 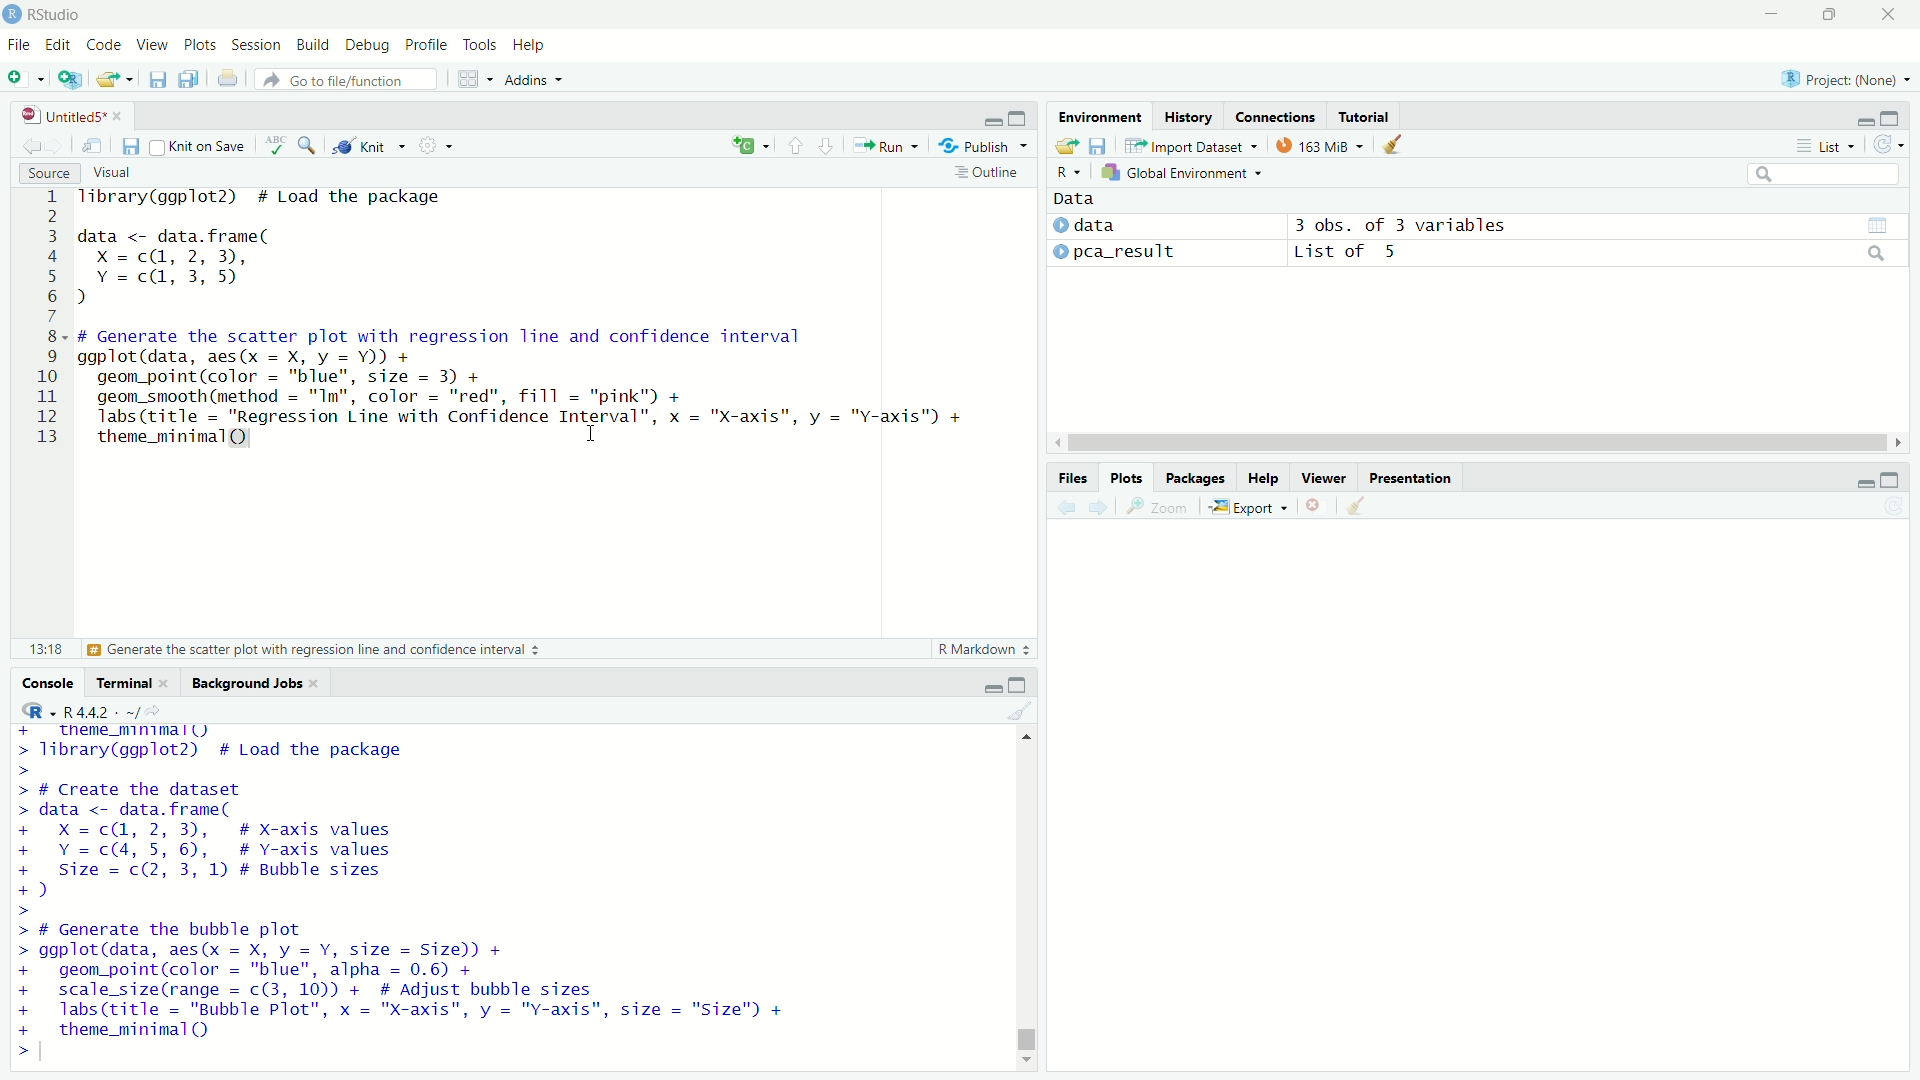 What do you see at coordinates (1250, 506) in the screenshot?
I see `Export` at bounding box center [1250, 506].